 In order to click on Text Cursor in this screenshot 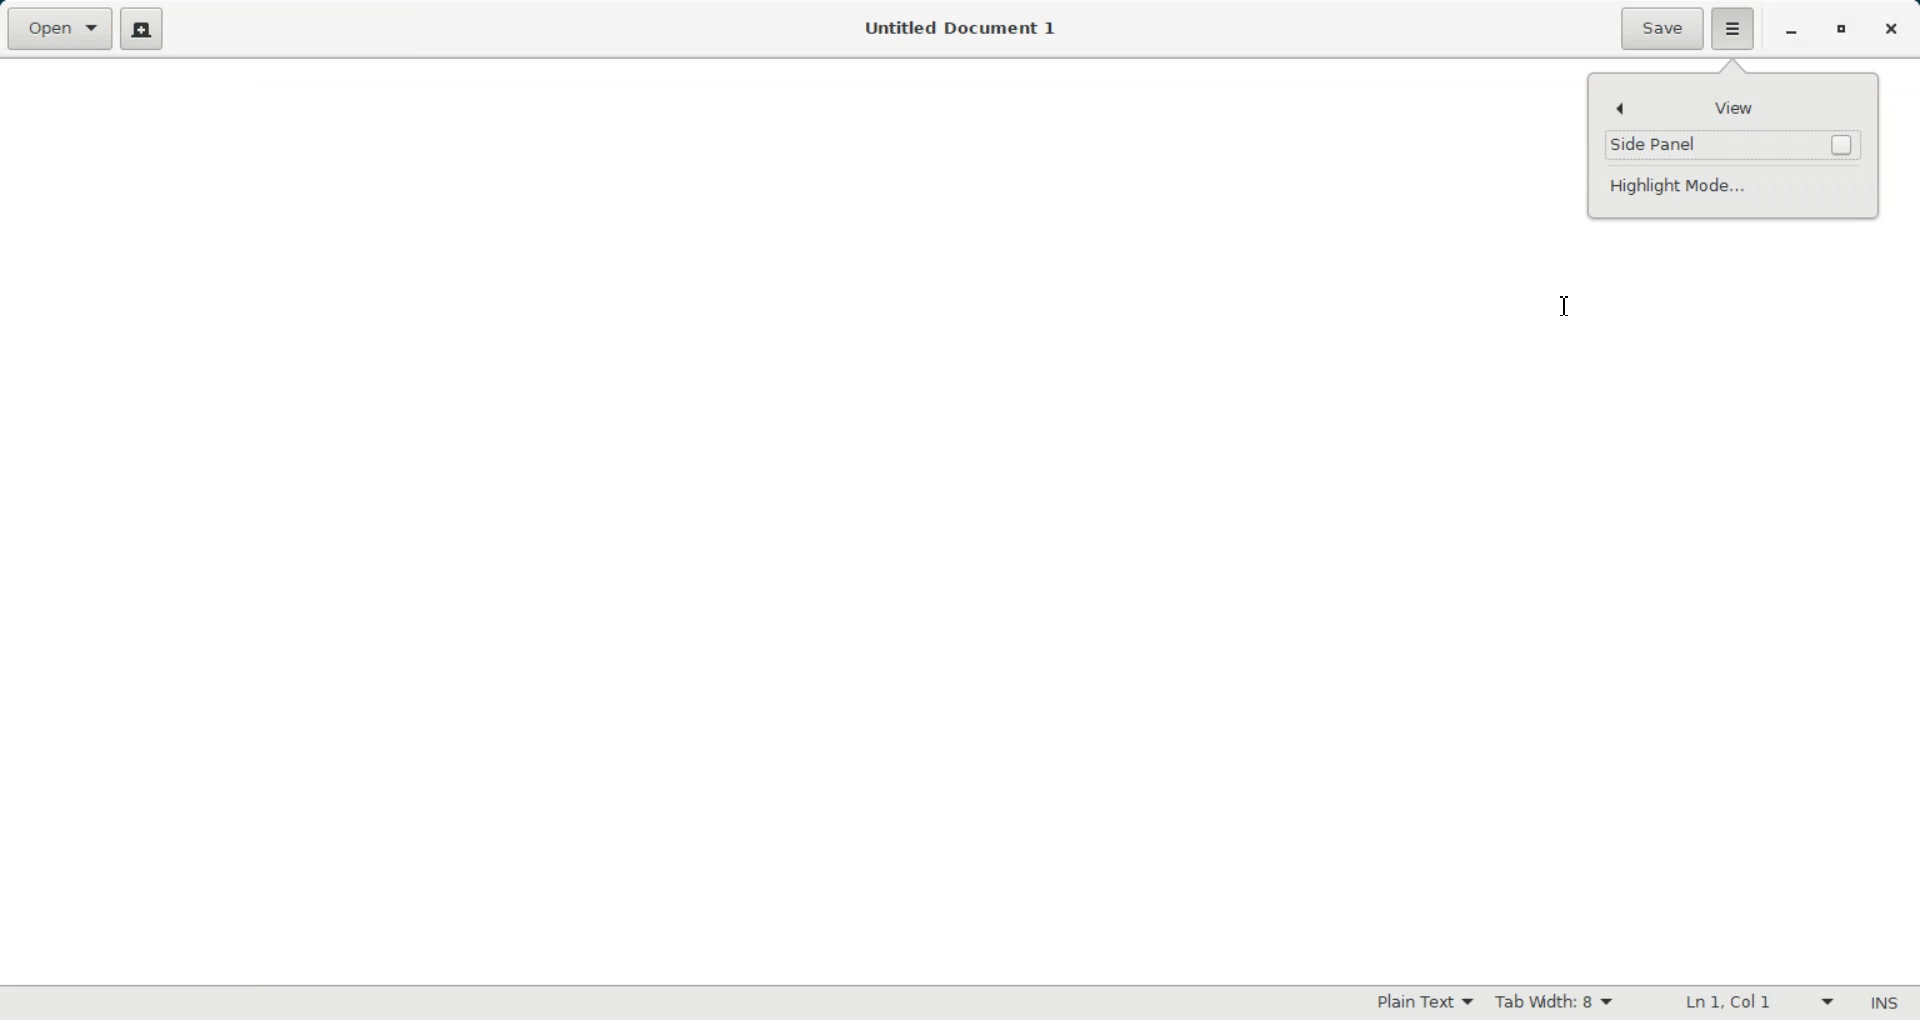, I will do `click(1565, 306)`.